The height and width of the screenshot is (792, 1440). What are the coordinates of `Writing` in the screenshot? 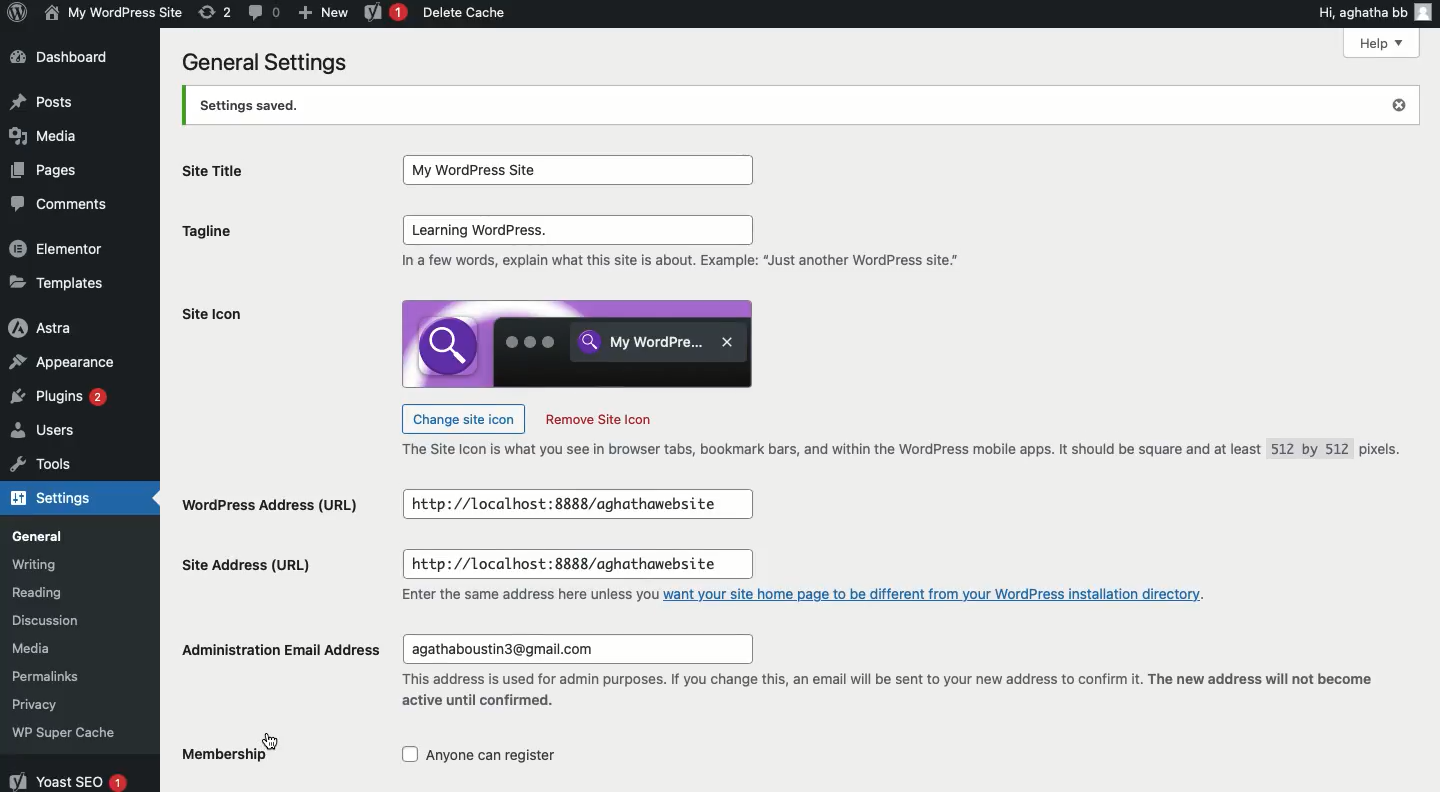 It's located at (62, 564).